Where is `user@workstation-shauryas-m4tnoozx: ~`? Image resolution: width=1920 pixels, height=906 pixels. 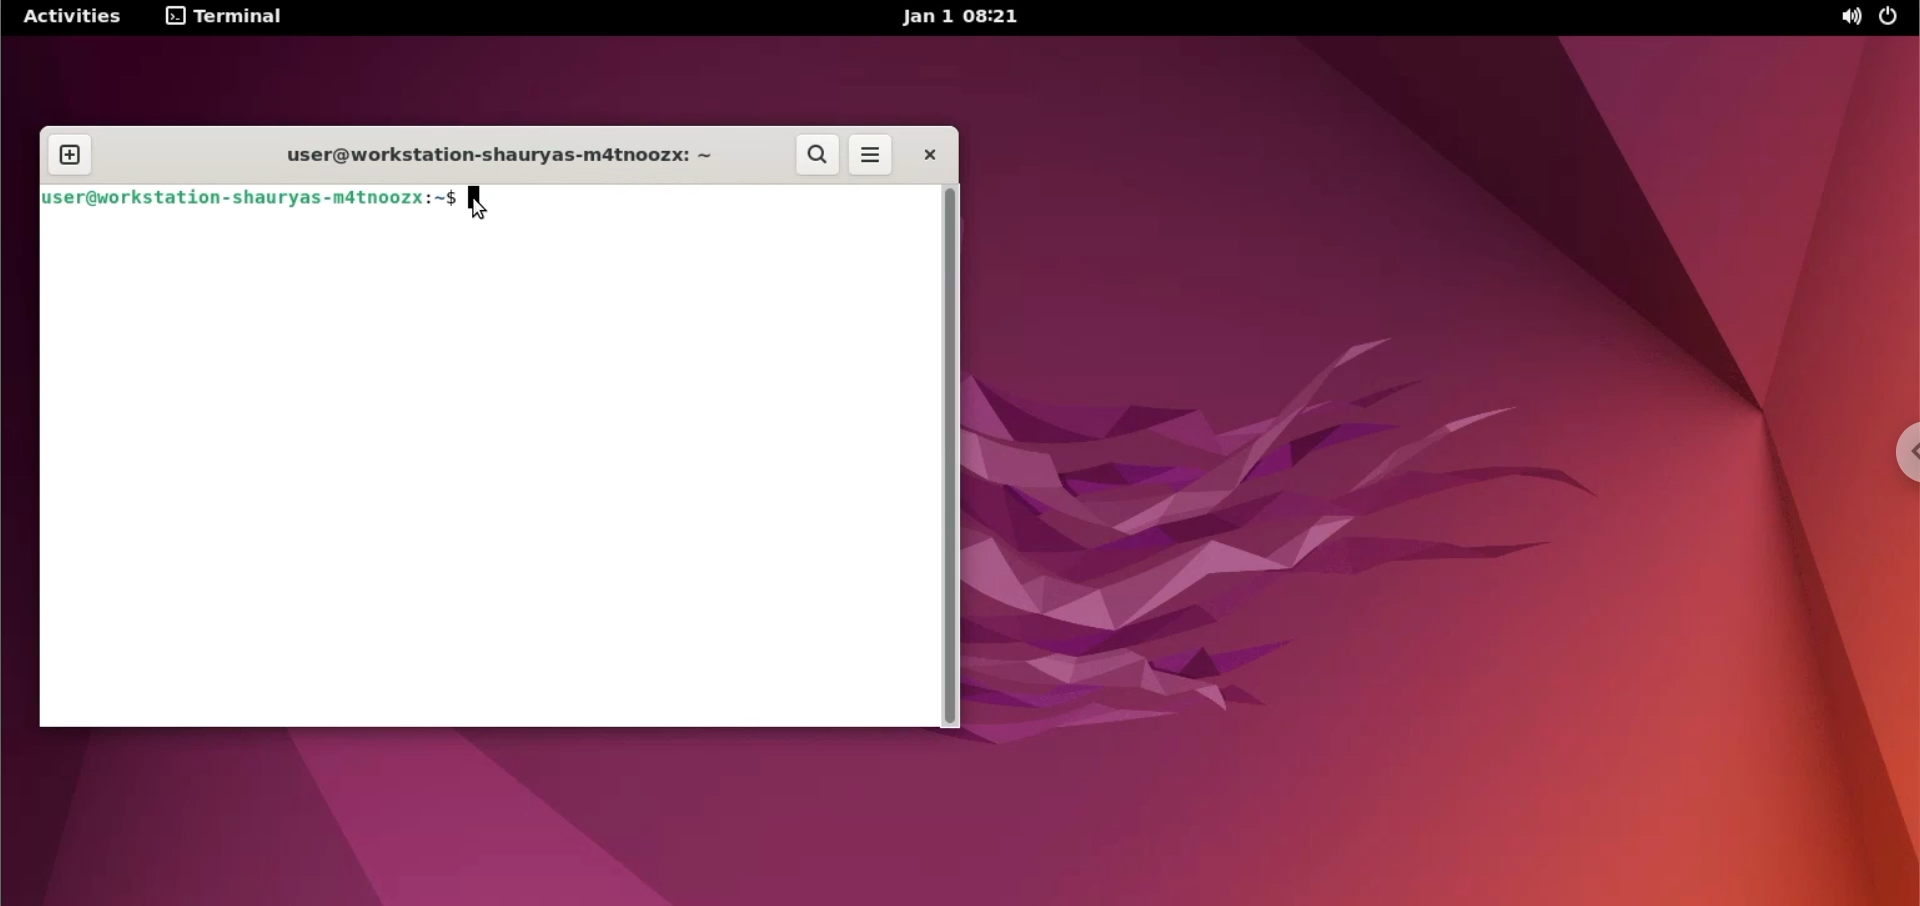
user@workstation-shauryas-m4tnoozx: ~ is located at coordinates (502, 151).